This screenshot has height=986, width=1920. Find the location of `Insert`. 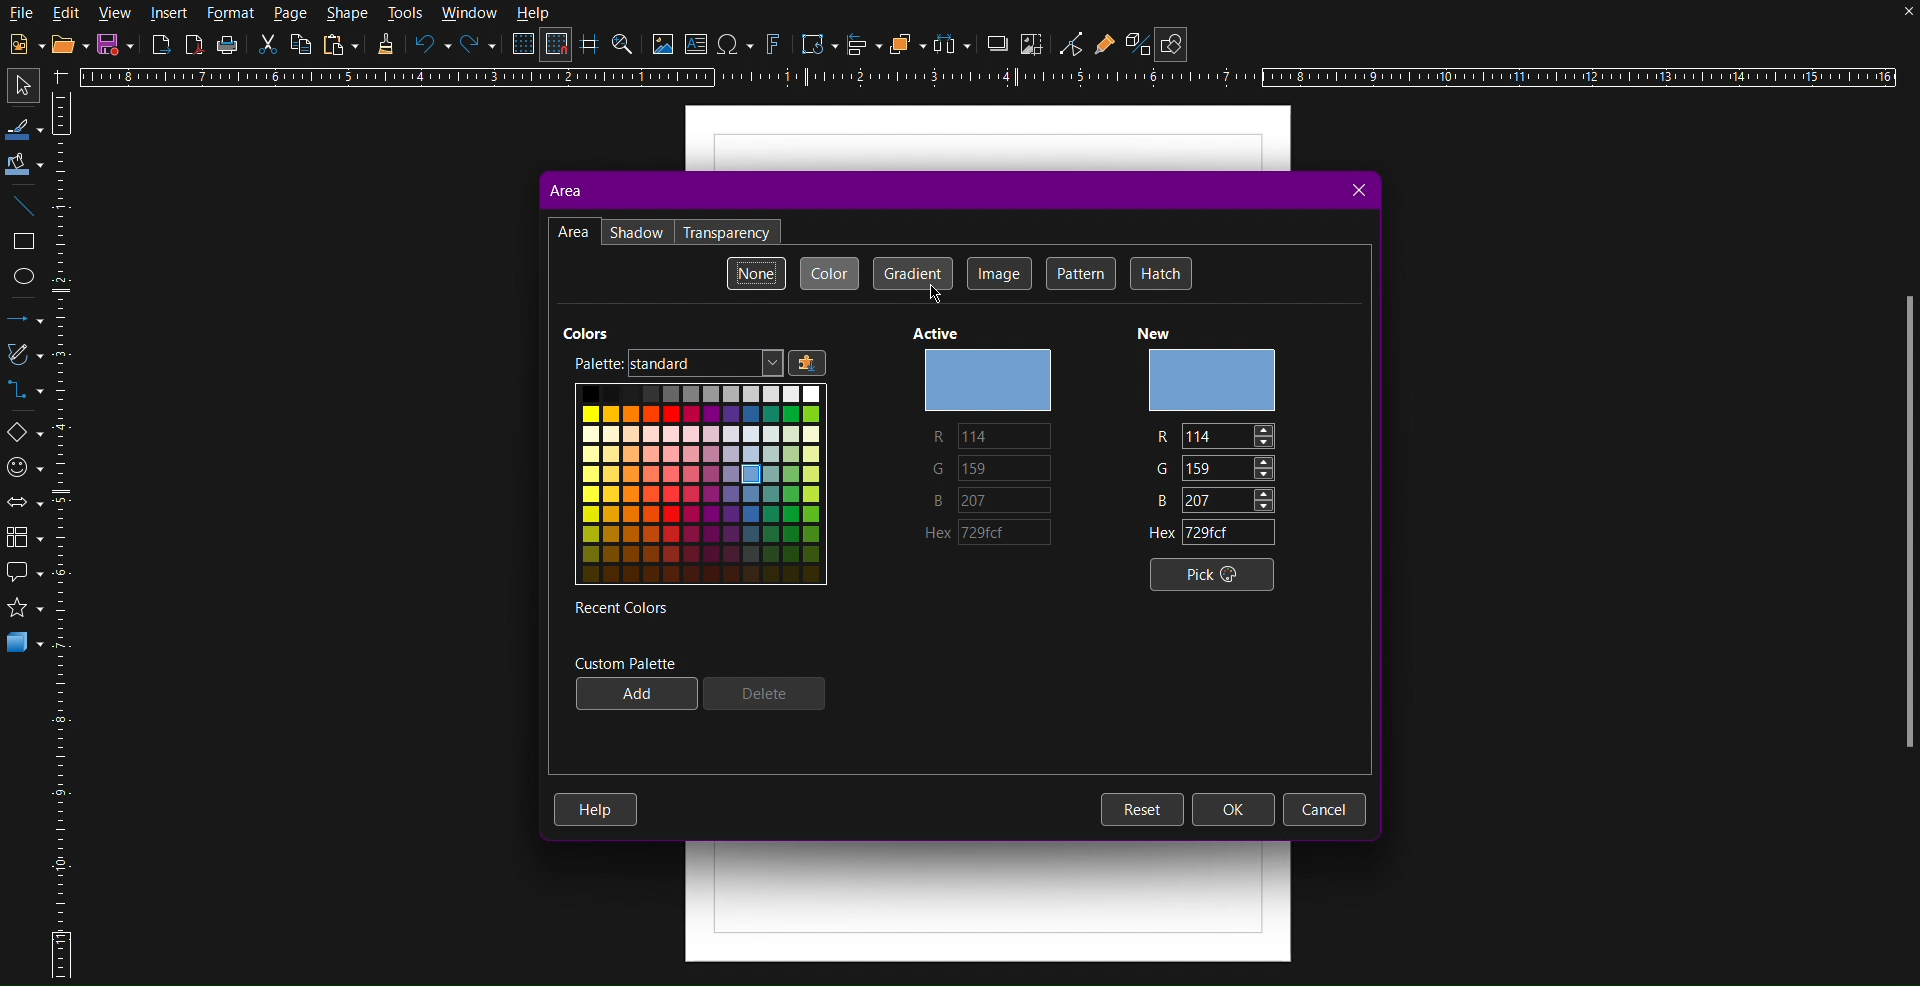

Insert is located at coordinates (171, 15).